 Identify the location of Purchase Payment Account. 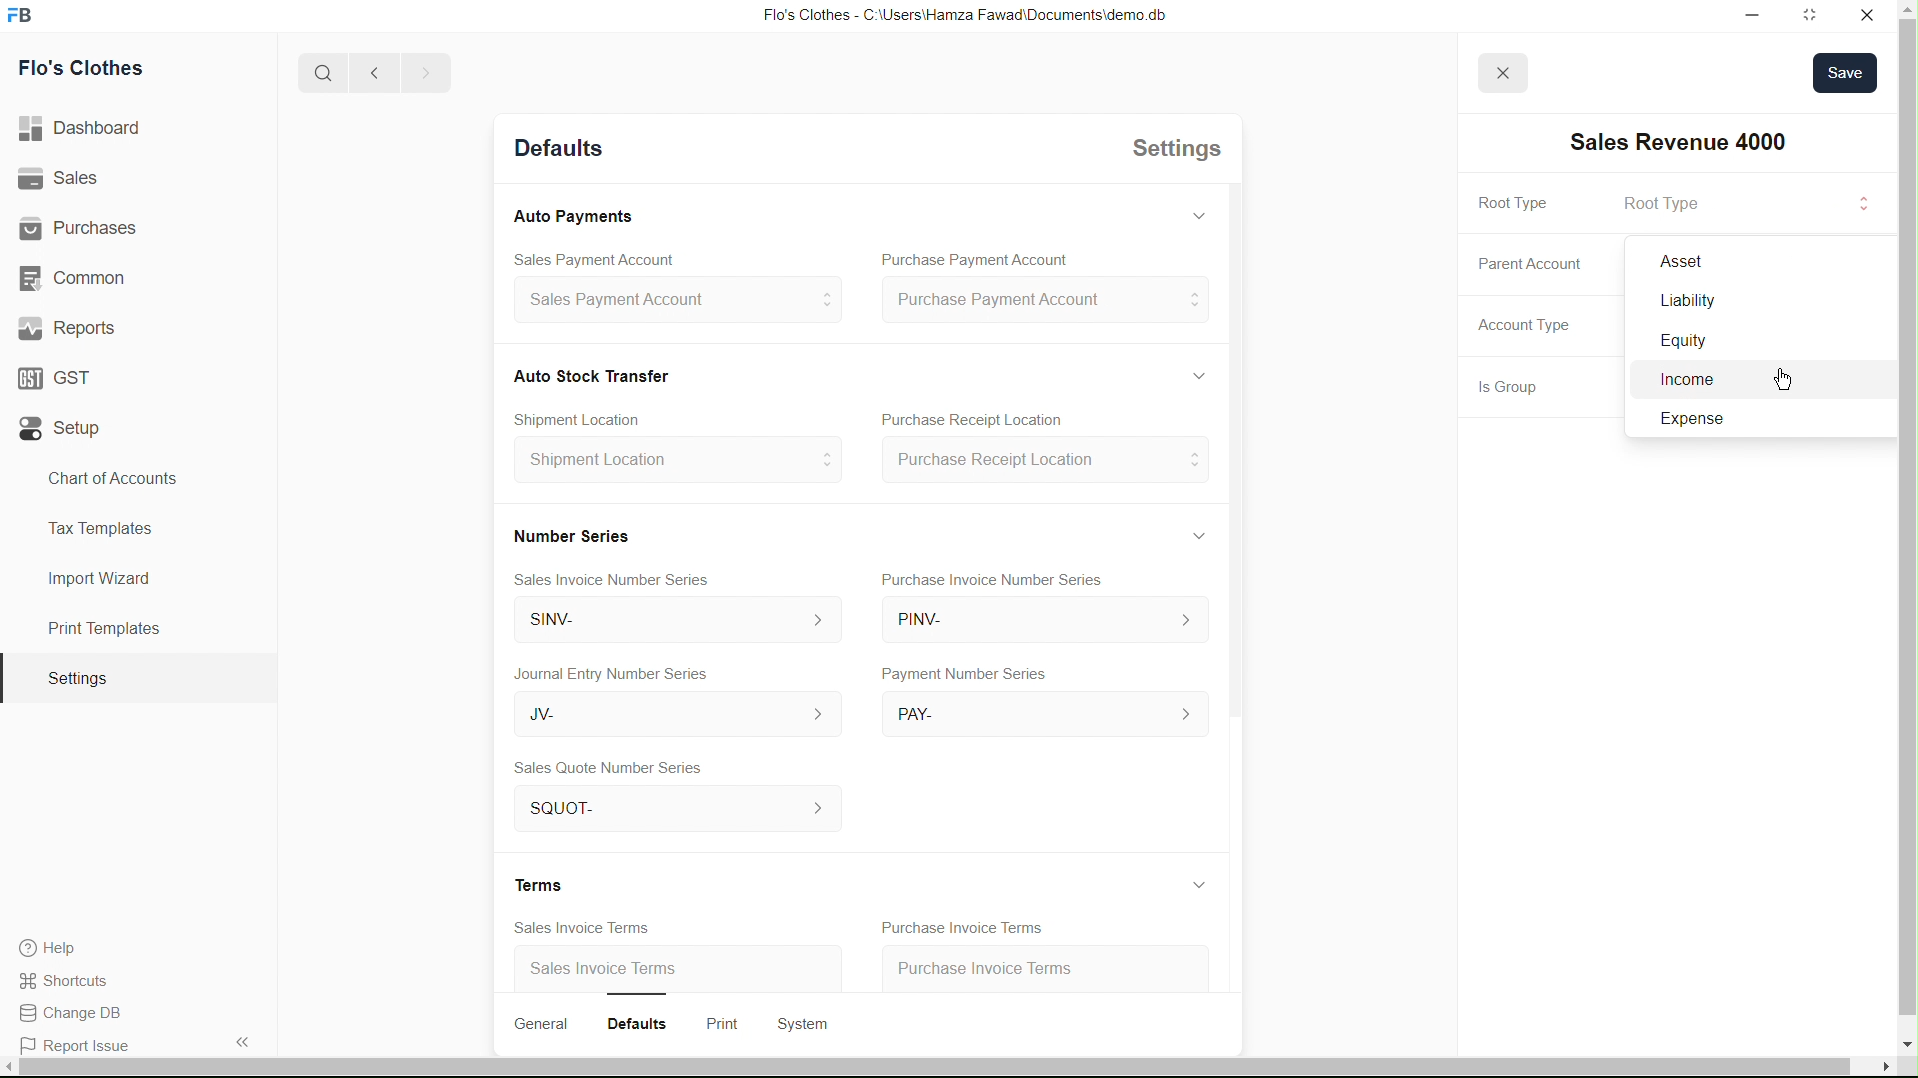
(977, 260).